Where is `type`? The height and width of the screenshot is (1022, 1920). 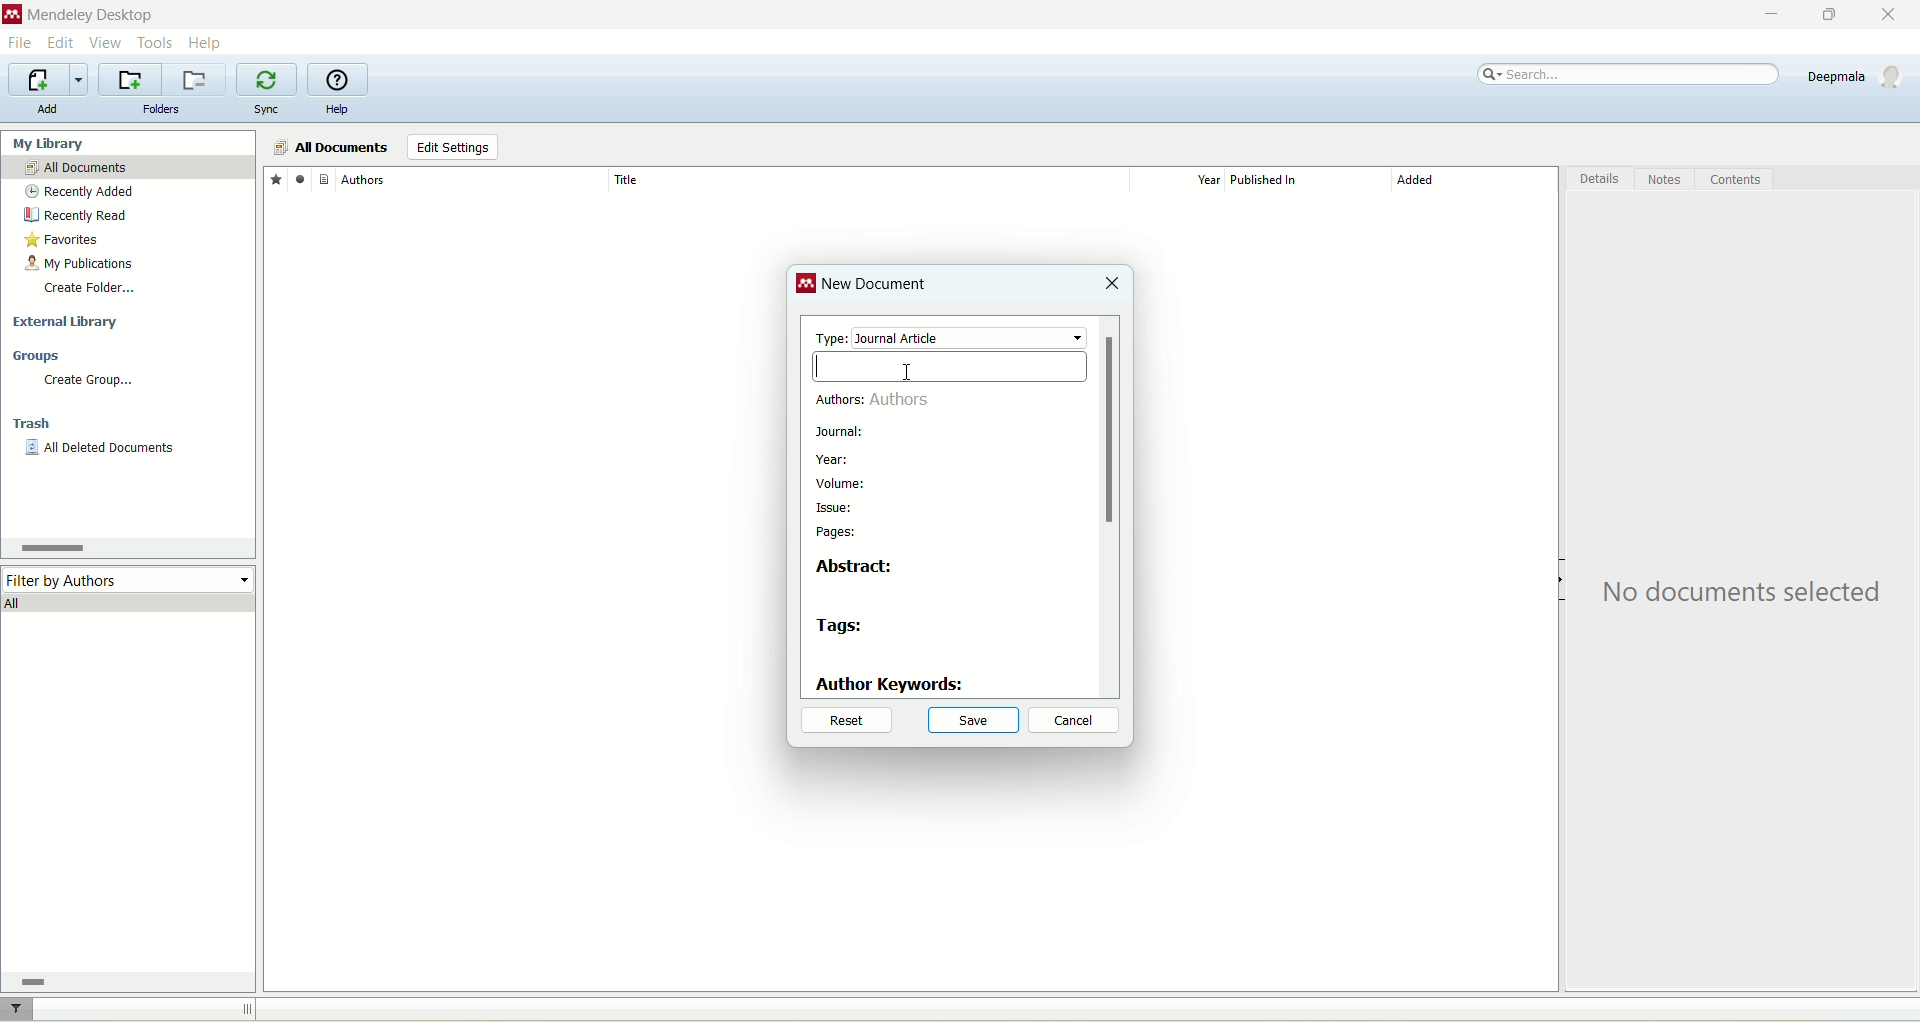
type is located at coordinates (952, 337).